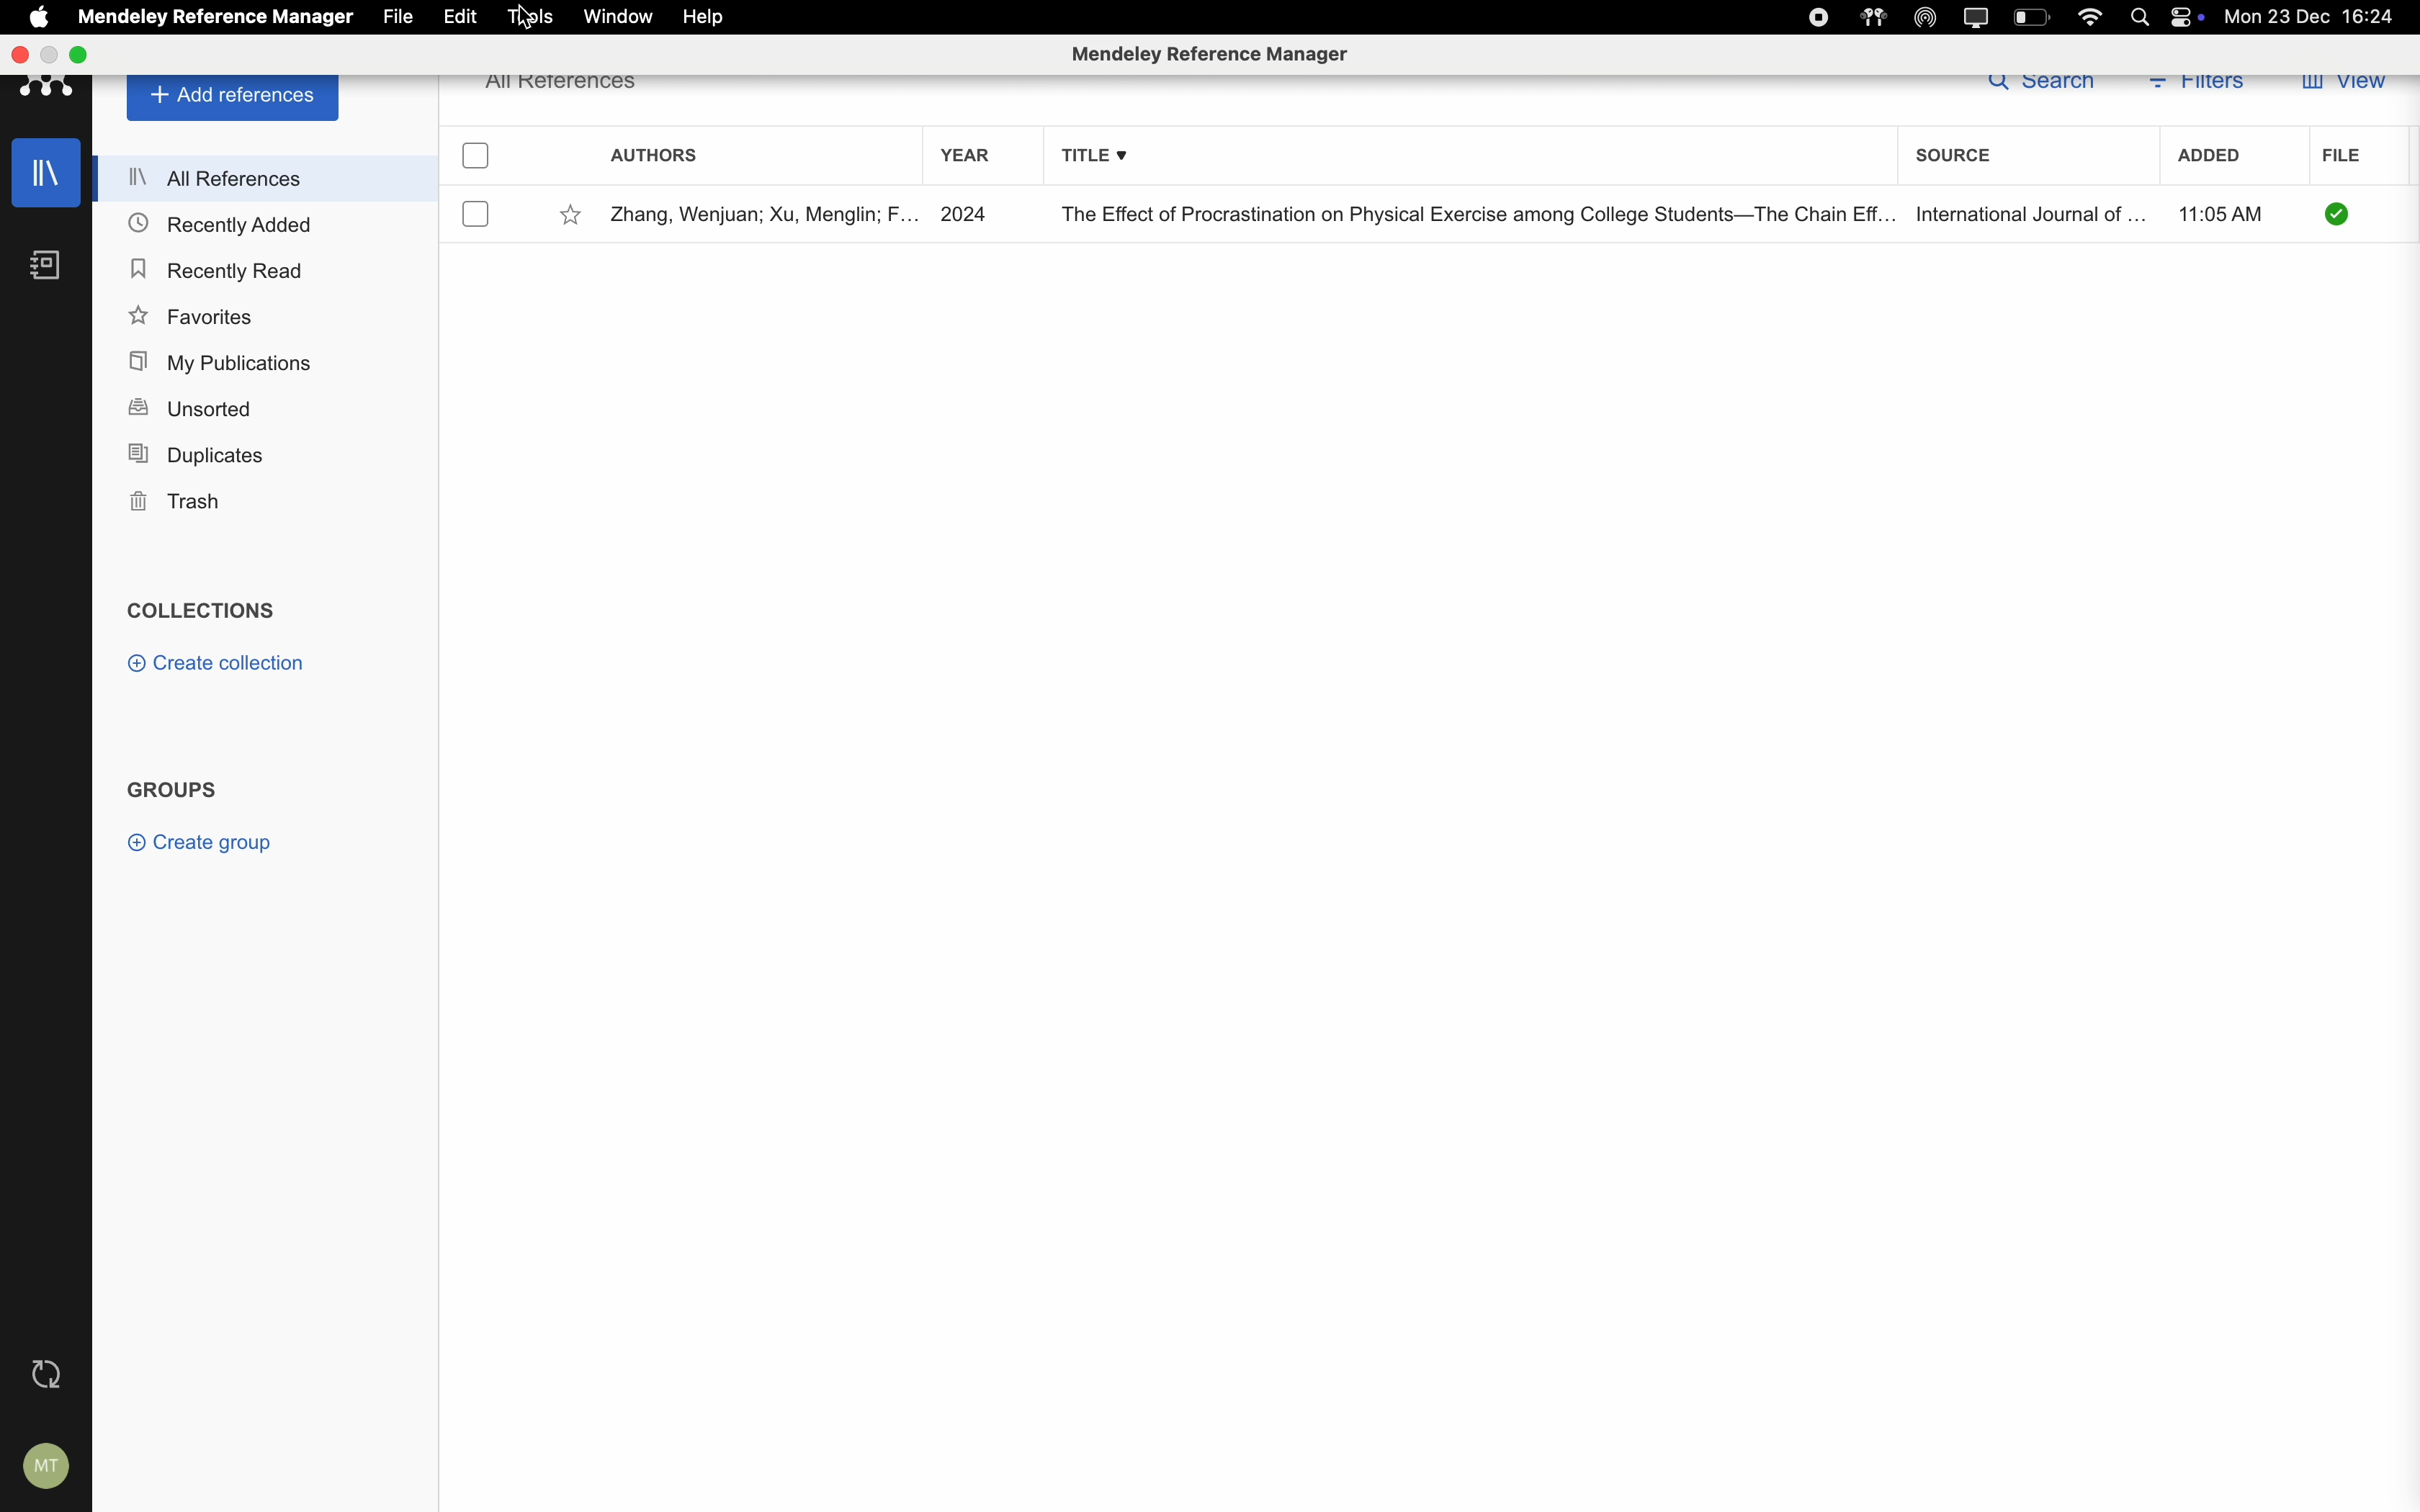  What do you see at coordinates (2213, 154) in the screenshot?
I see `added` at bounding box center [2213, 154].